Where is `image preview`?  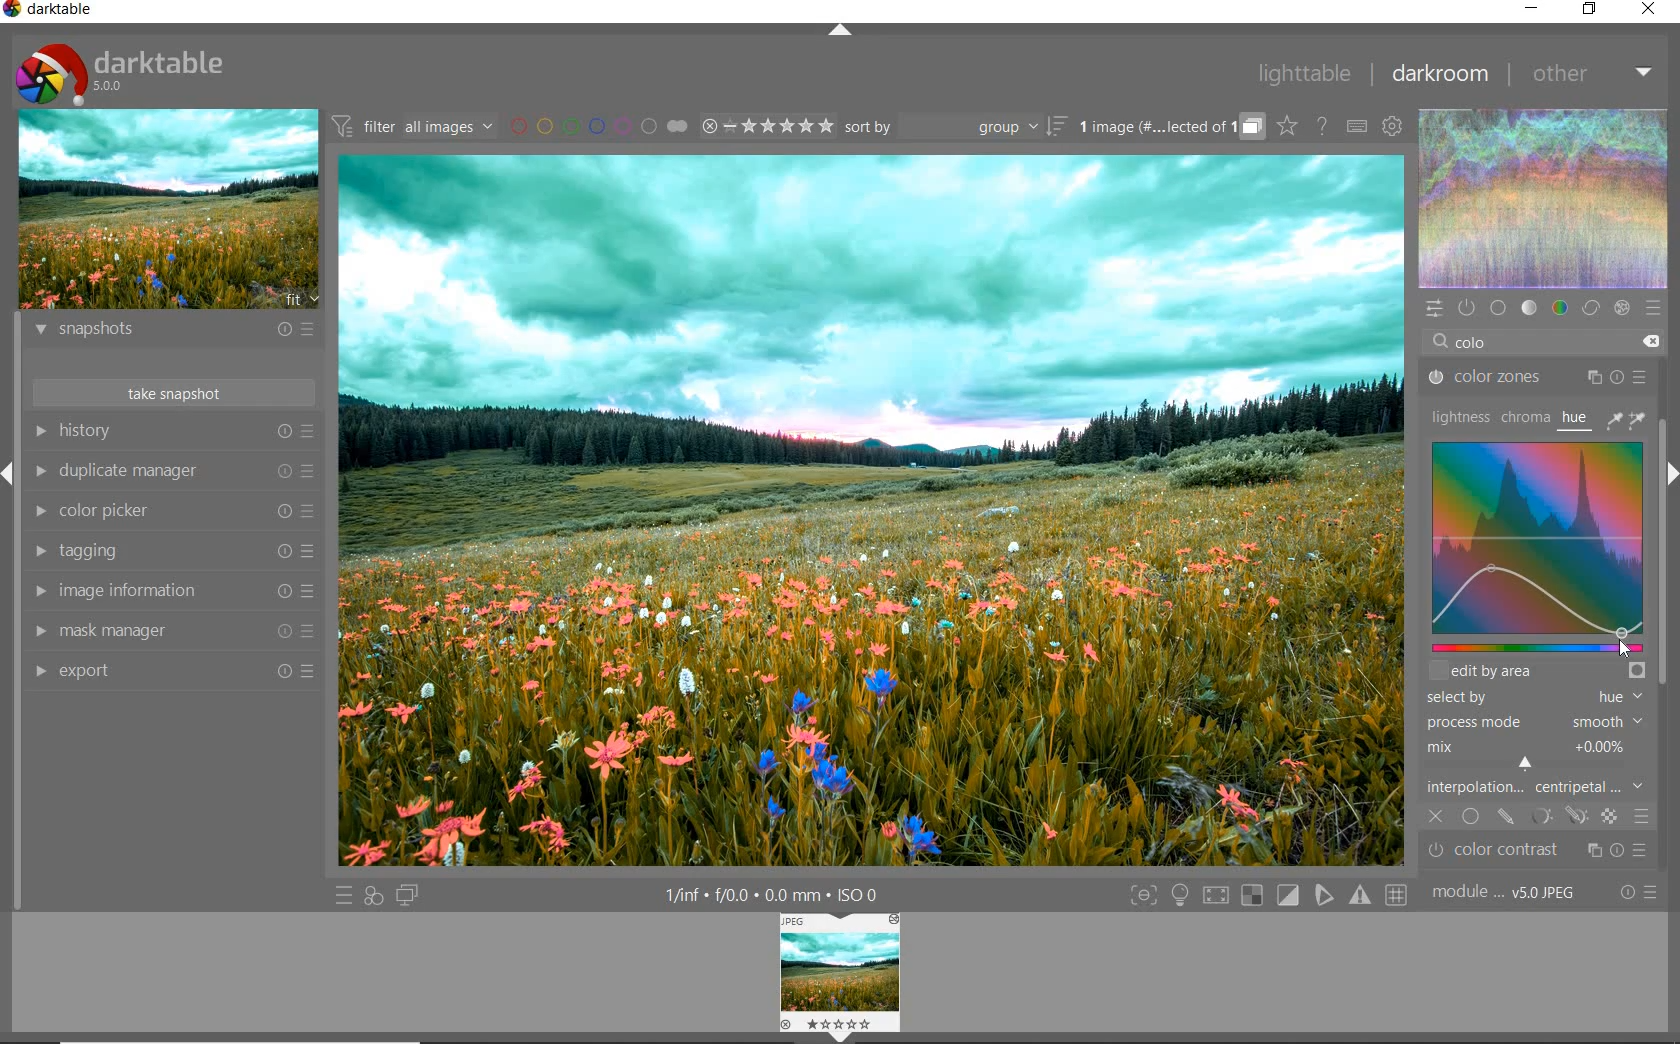 image preview is located at coordinates (168, 212).